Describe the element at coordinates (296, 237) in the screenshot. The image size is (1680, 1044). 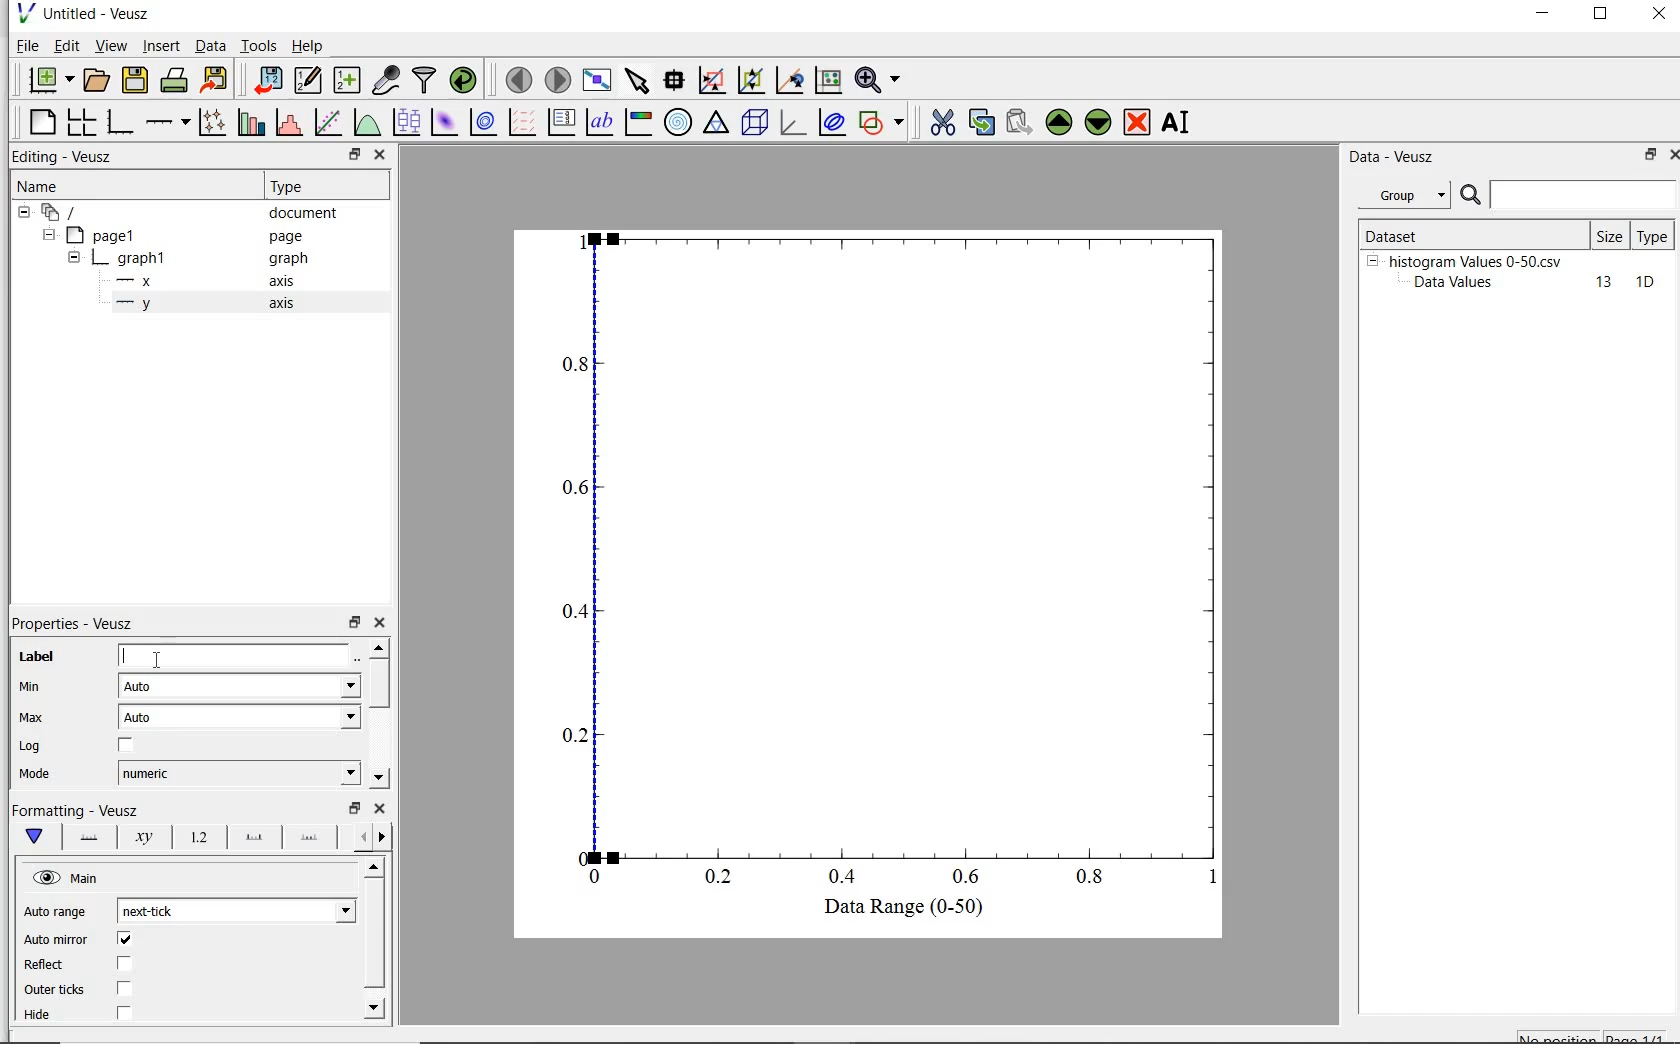
I see `page` at that location.